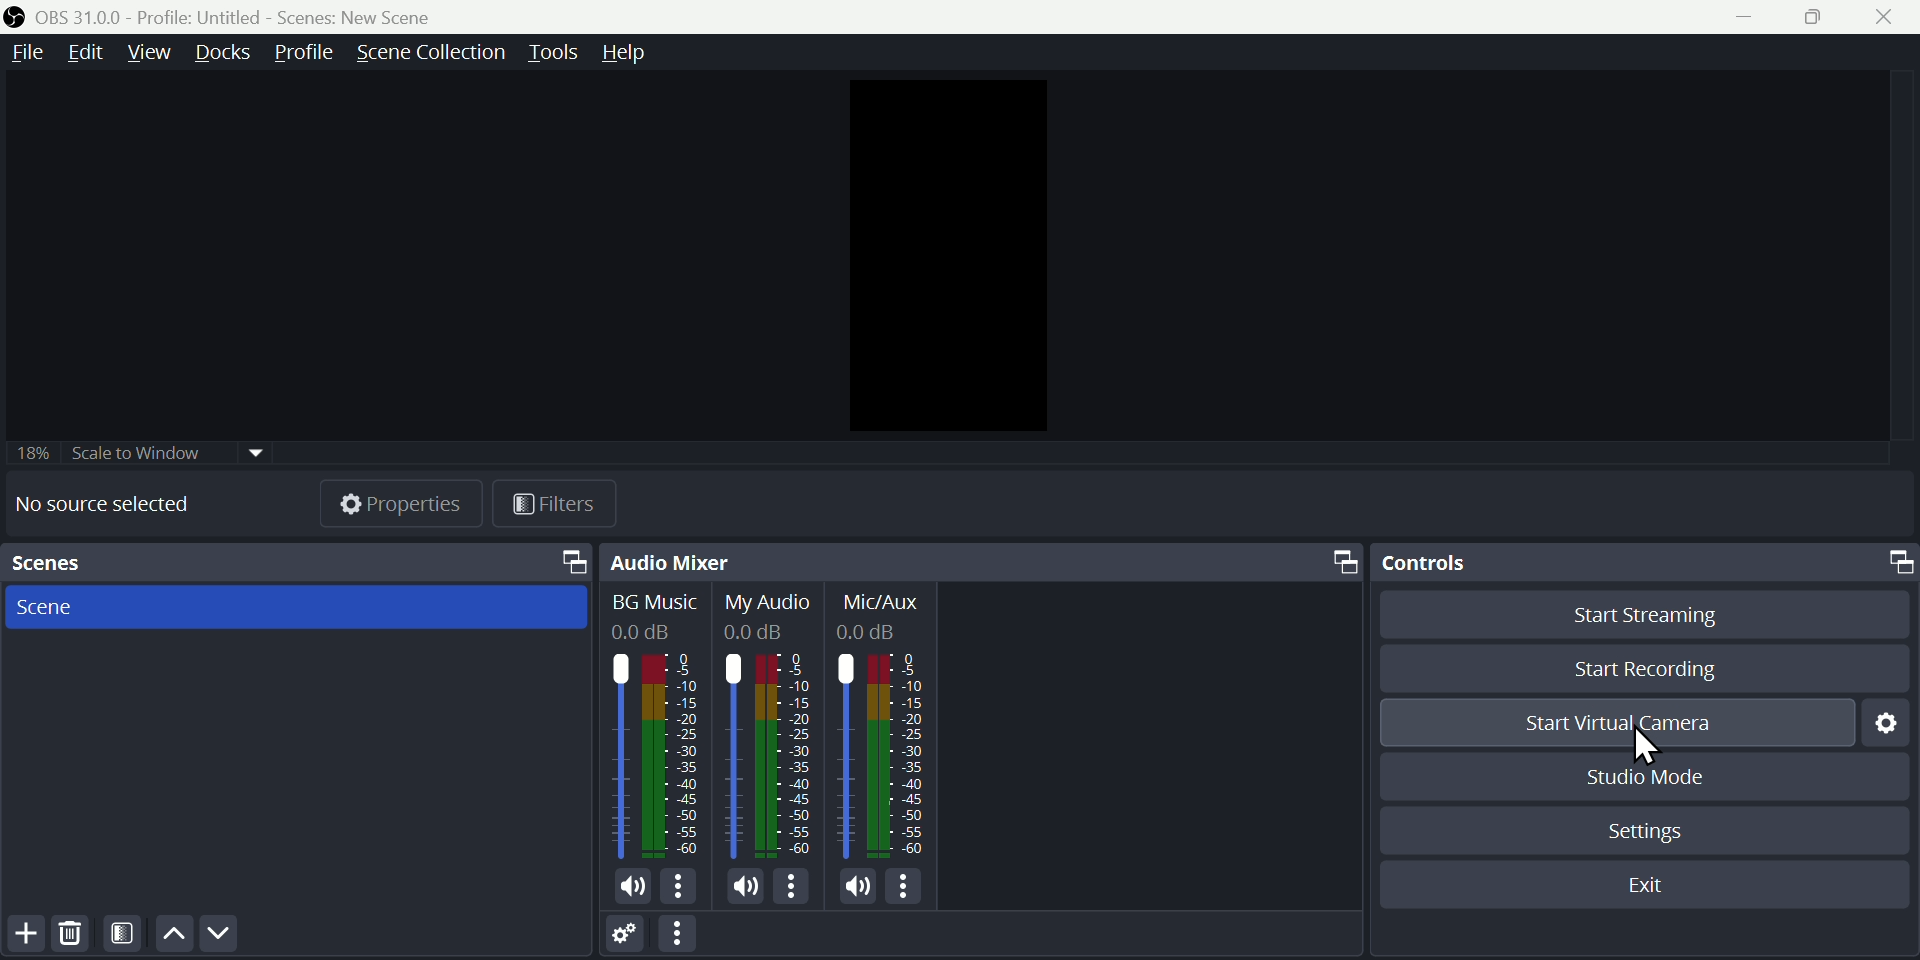  What do you see at coordinates (91, 49) in the screenshot?
I see `Edit` at bounding box center [91, 49].